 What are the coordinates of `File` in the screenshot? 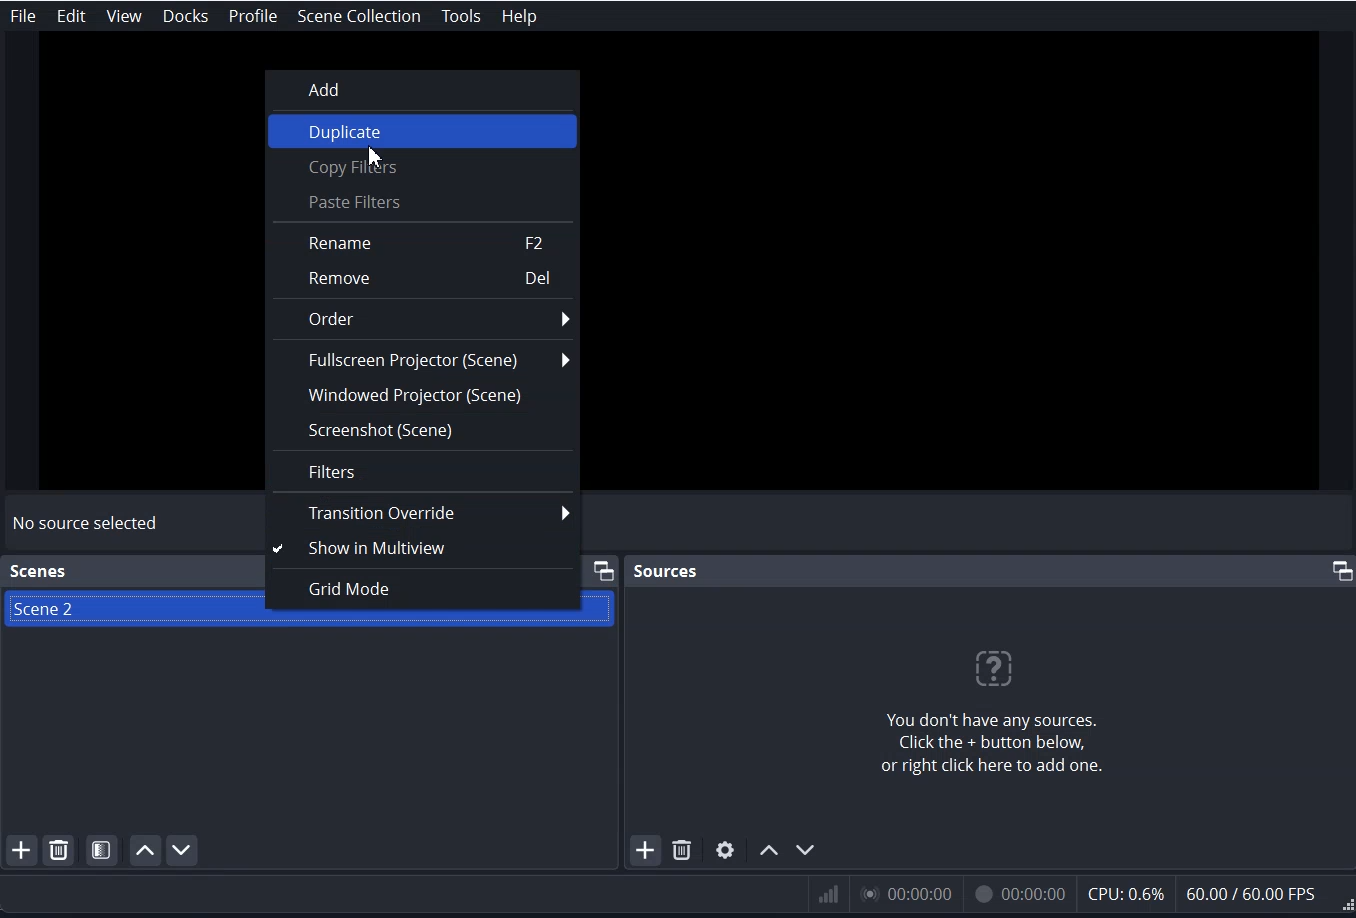 It's located at (22, 16).